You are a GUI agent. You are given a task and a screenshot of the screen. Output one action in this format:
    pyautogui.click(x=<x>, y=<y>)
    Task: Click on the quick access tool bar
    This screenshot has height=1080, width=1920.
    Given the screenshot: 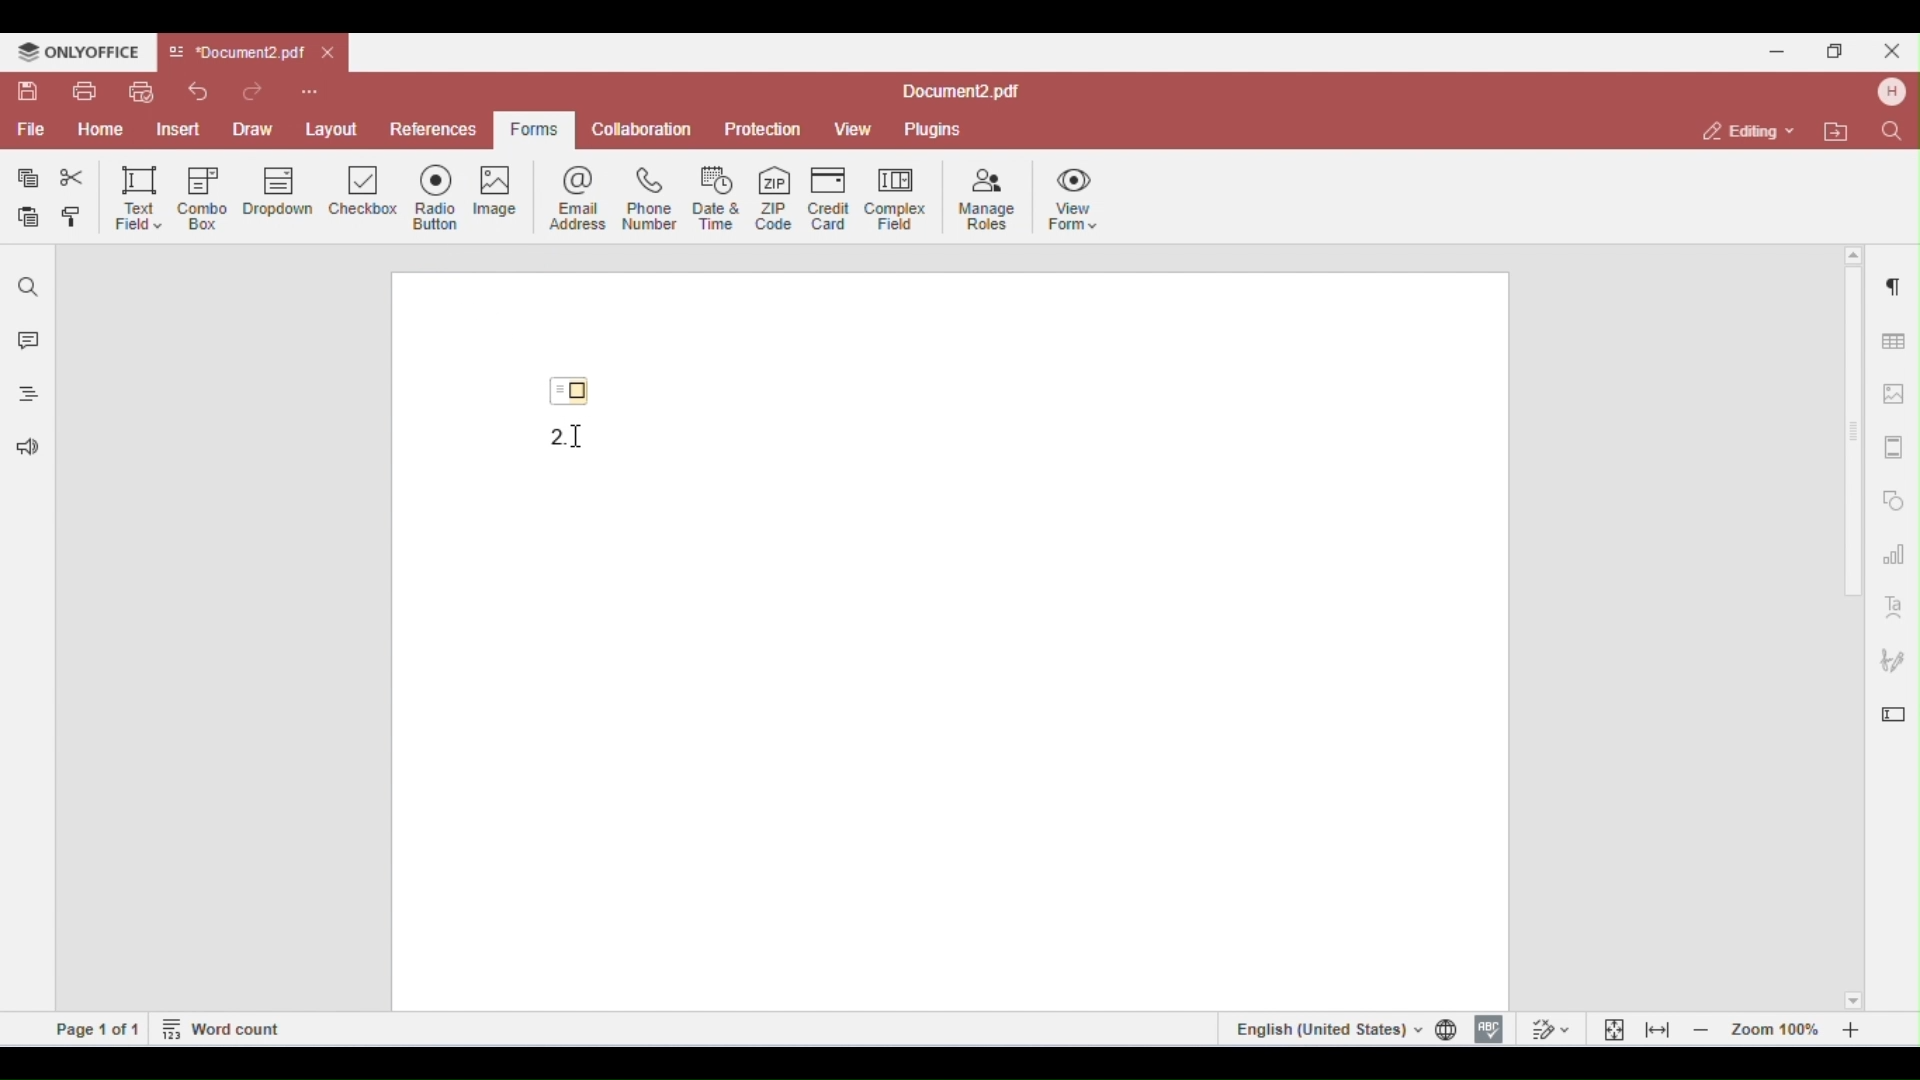 What is the action you would take?
    pyautogui.click(x=310, y=89)
    